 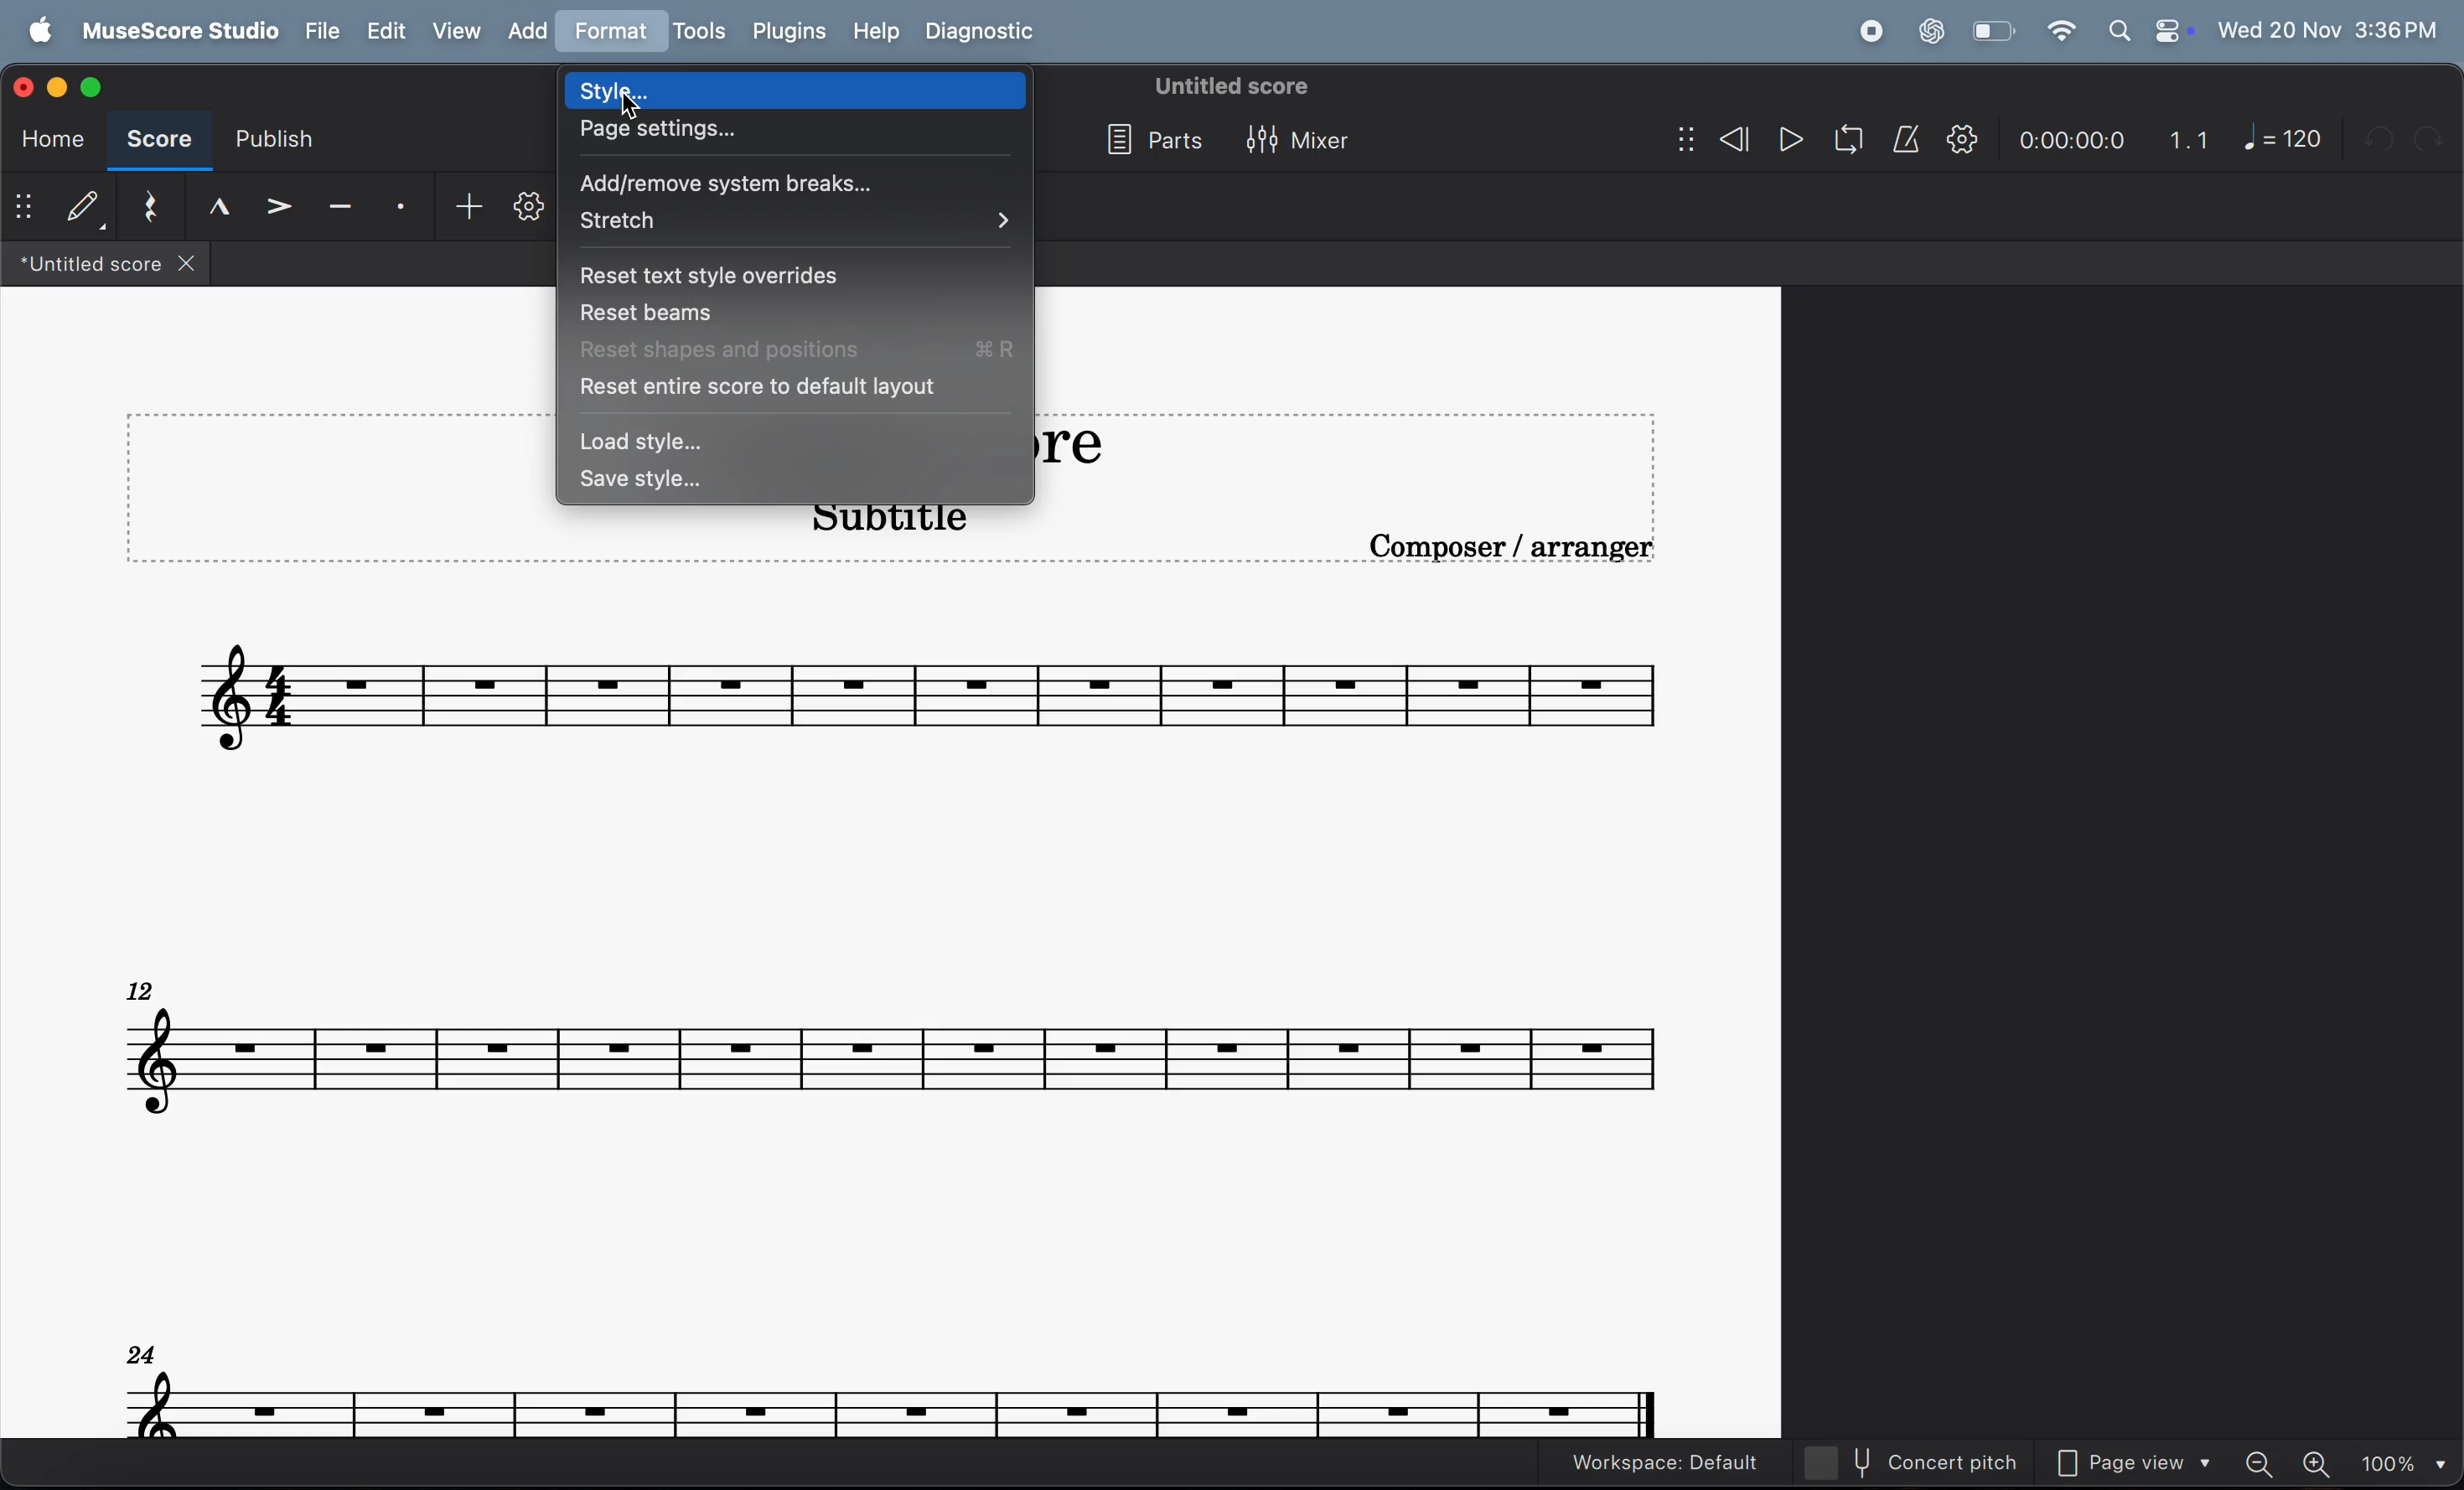 What do you see at coordinates (1713, 142) in the screenshot?
I see `rewind` at bounding box center [1713, 142].